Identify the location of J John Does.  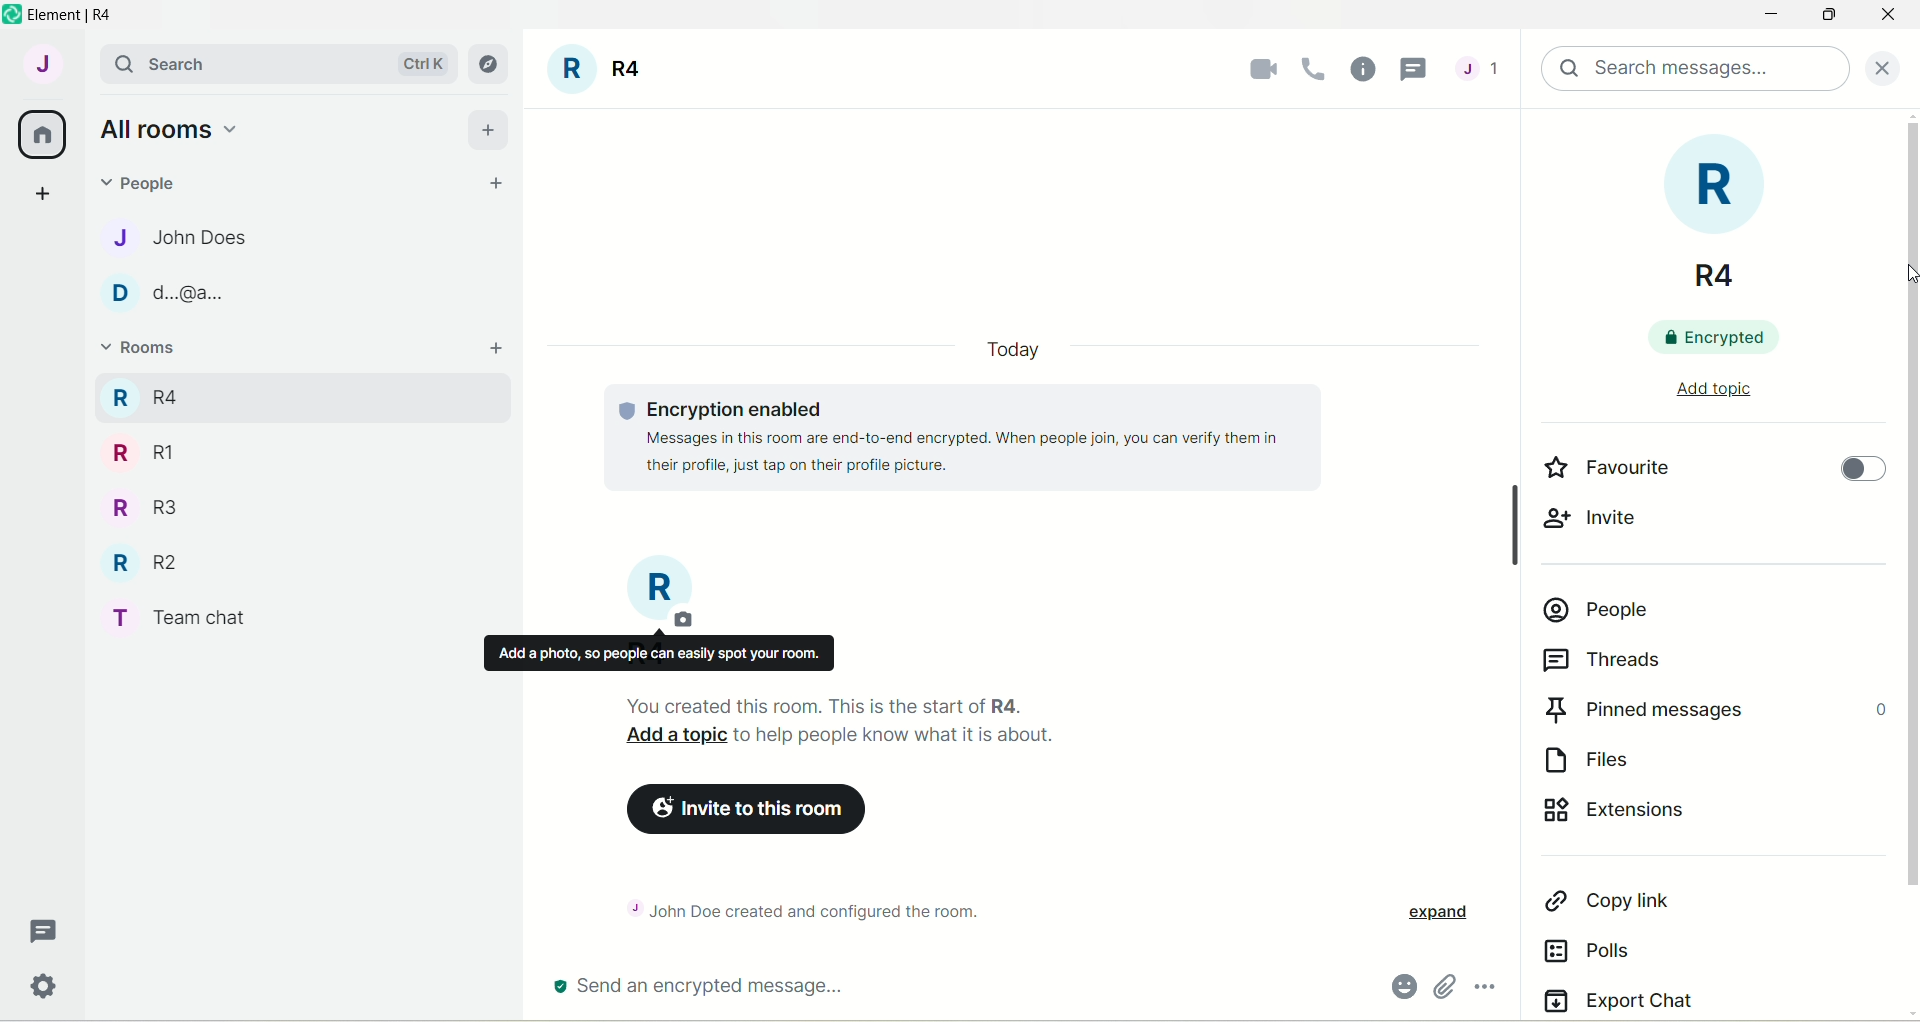
(161, 237).